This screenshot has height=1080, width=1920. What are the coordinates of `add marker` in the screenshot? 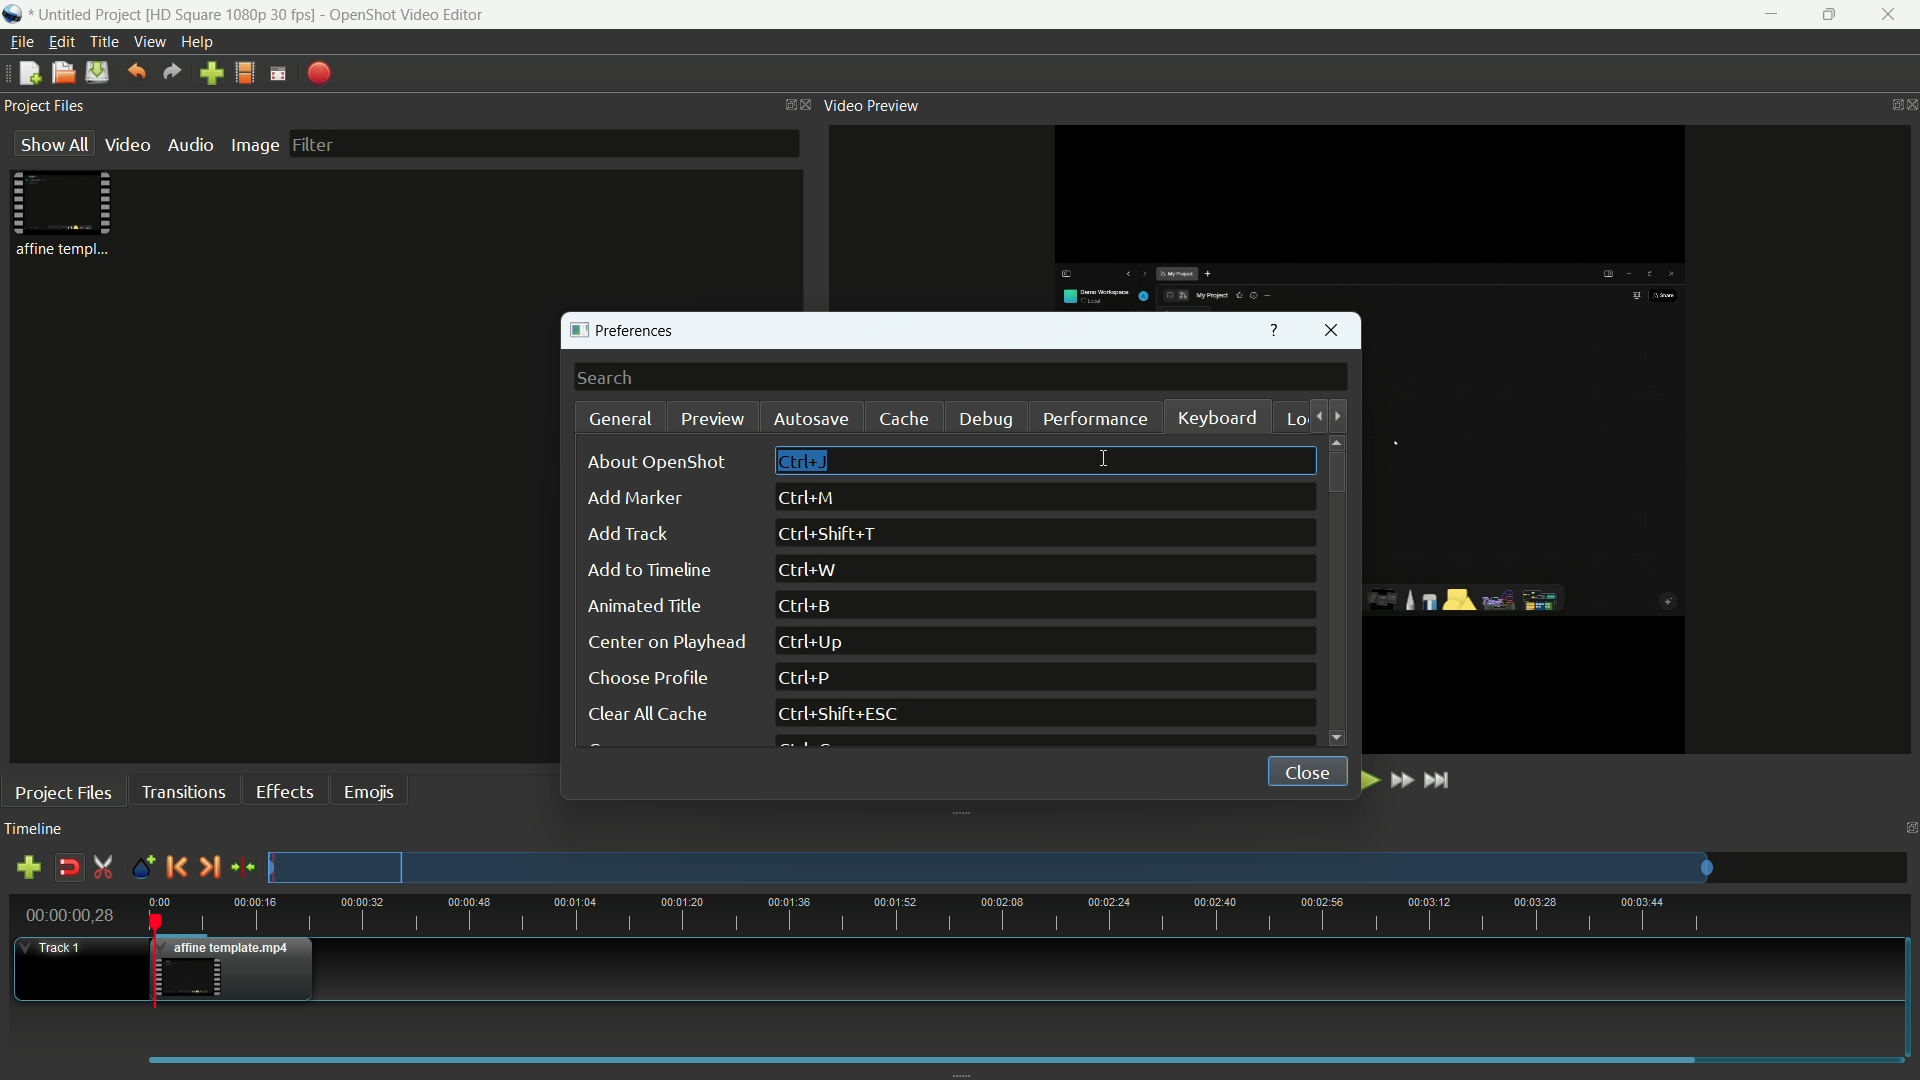 It's located at (633, 500).